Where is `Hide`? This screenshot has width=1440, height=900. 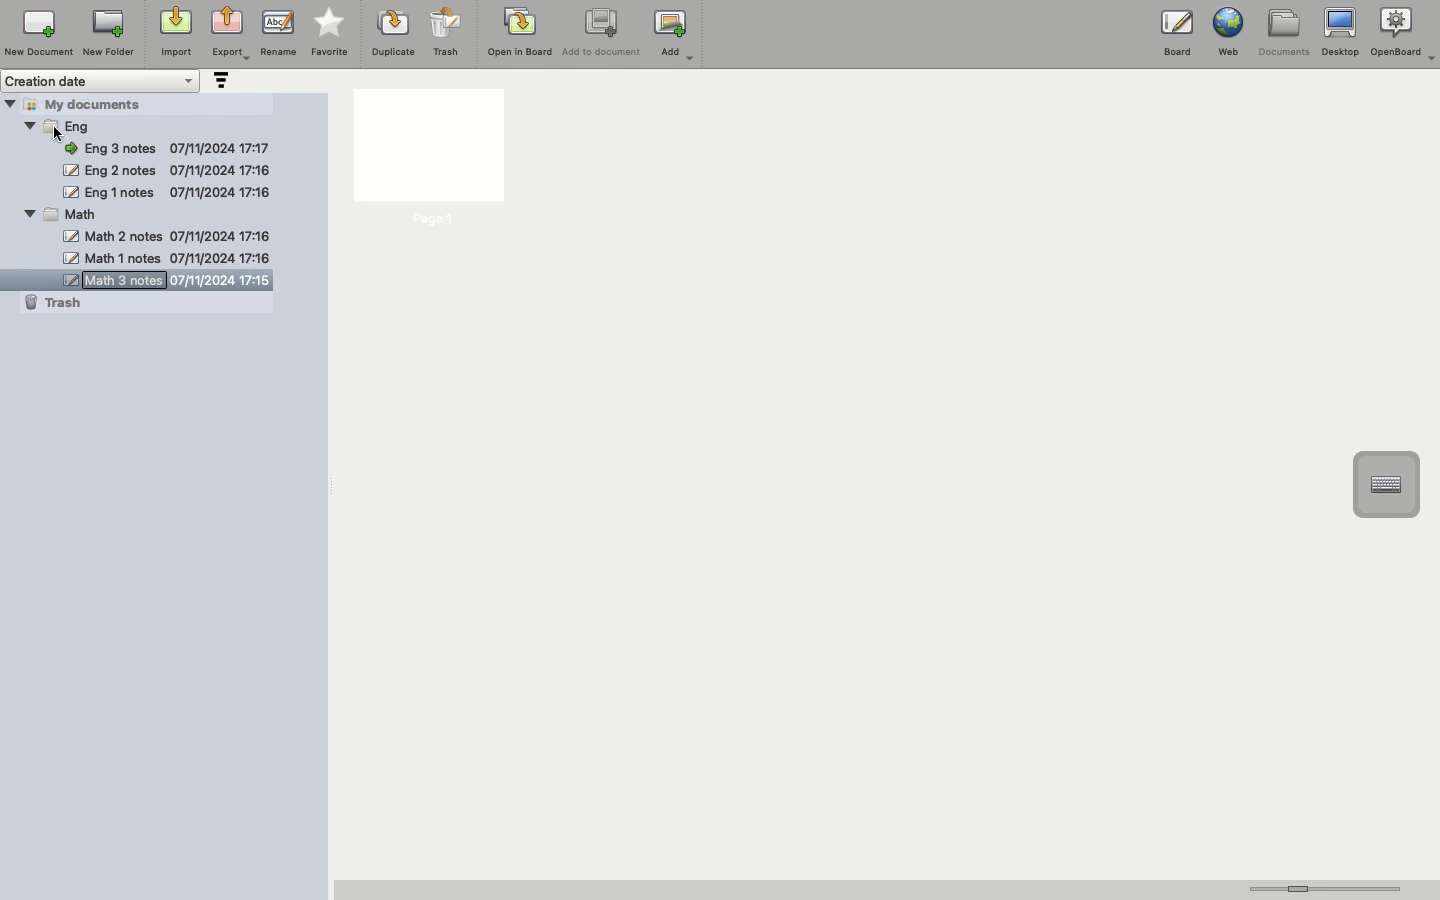
Hide is located at coordinates (70, 149).